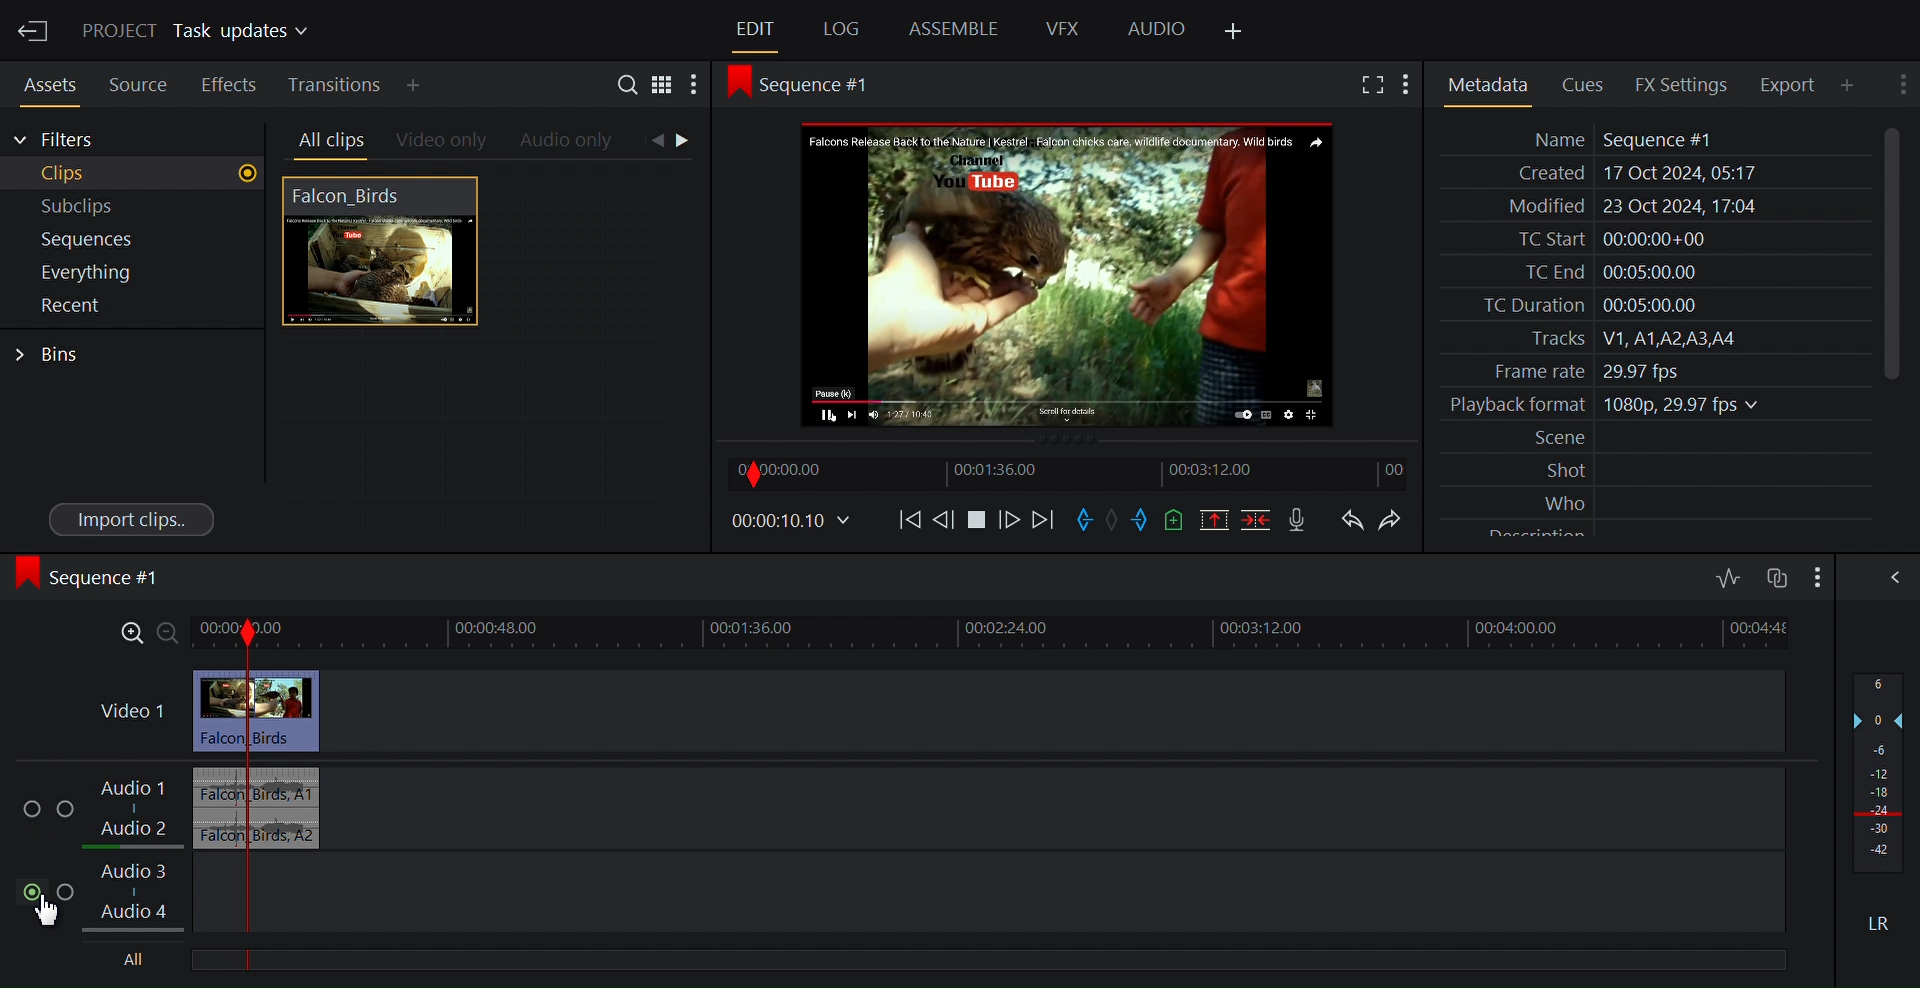 The image size is (1920, 988). I want to click on Zoom in, so click(125, 634).